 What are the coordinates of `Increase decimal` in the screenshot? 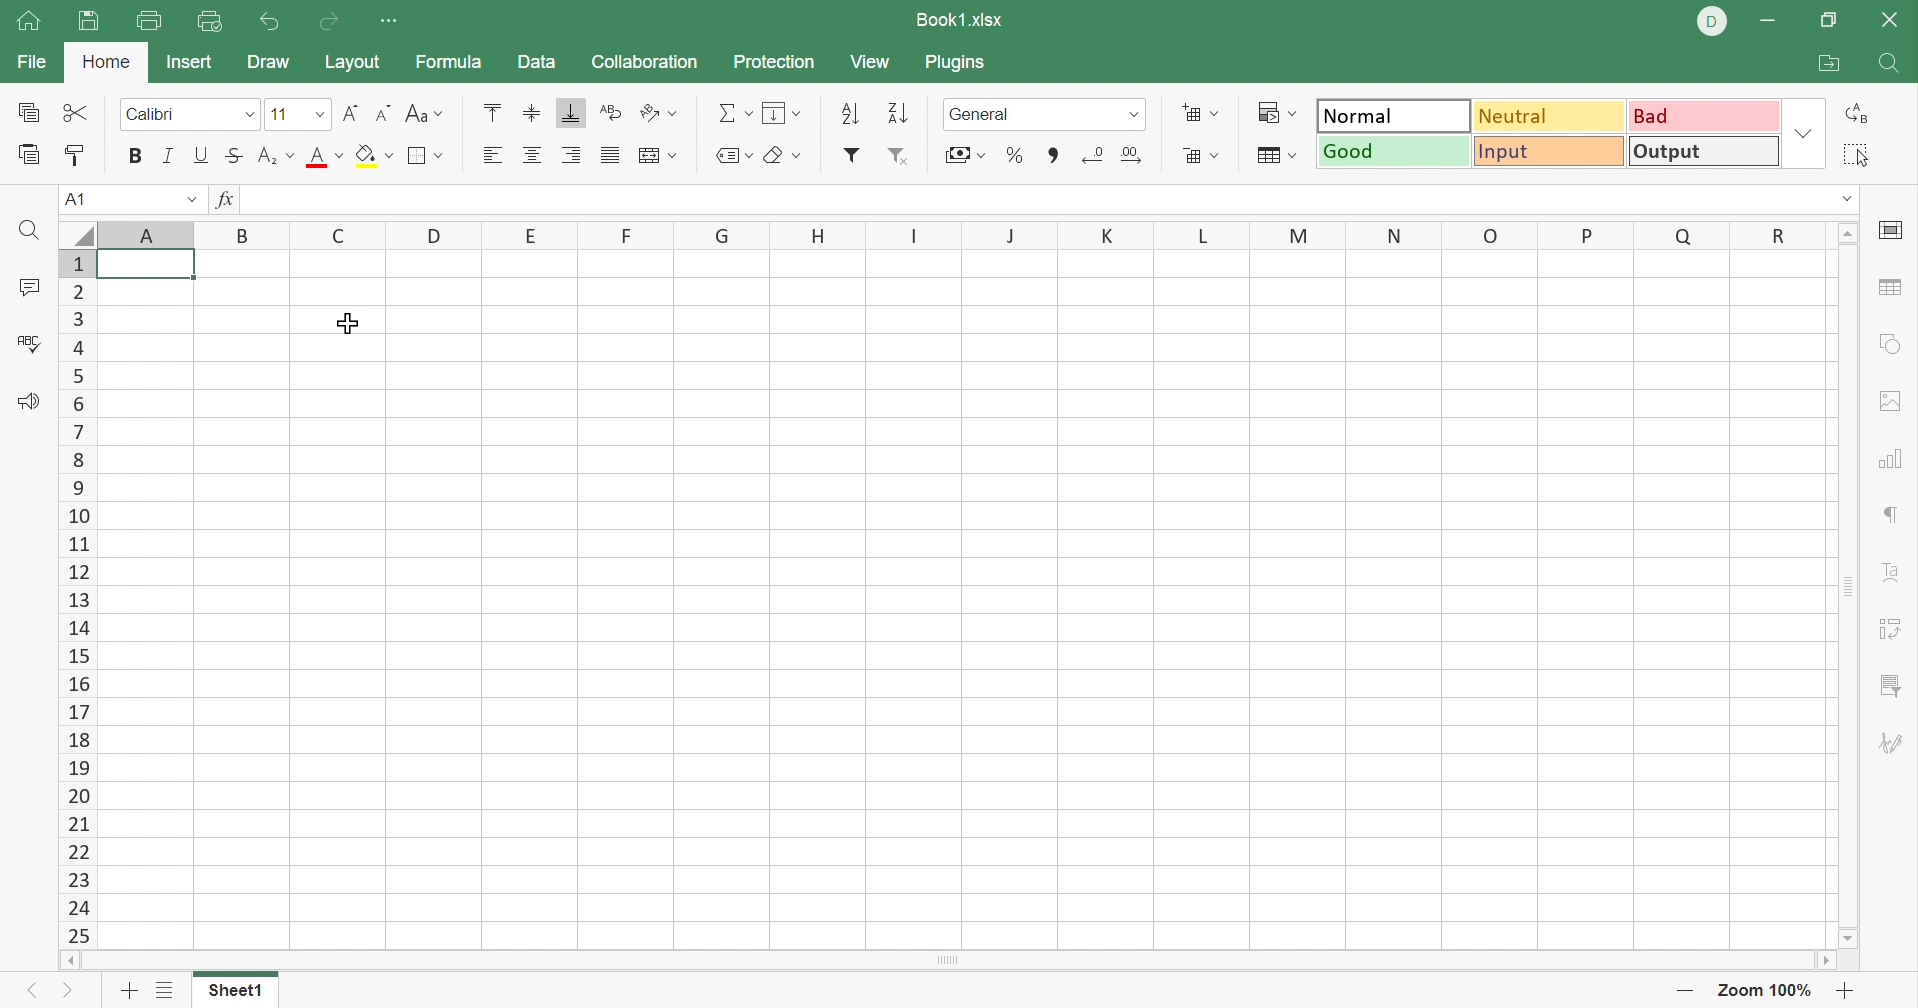 It's located at (1137, 156).